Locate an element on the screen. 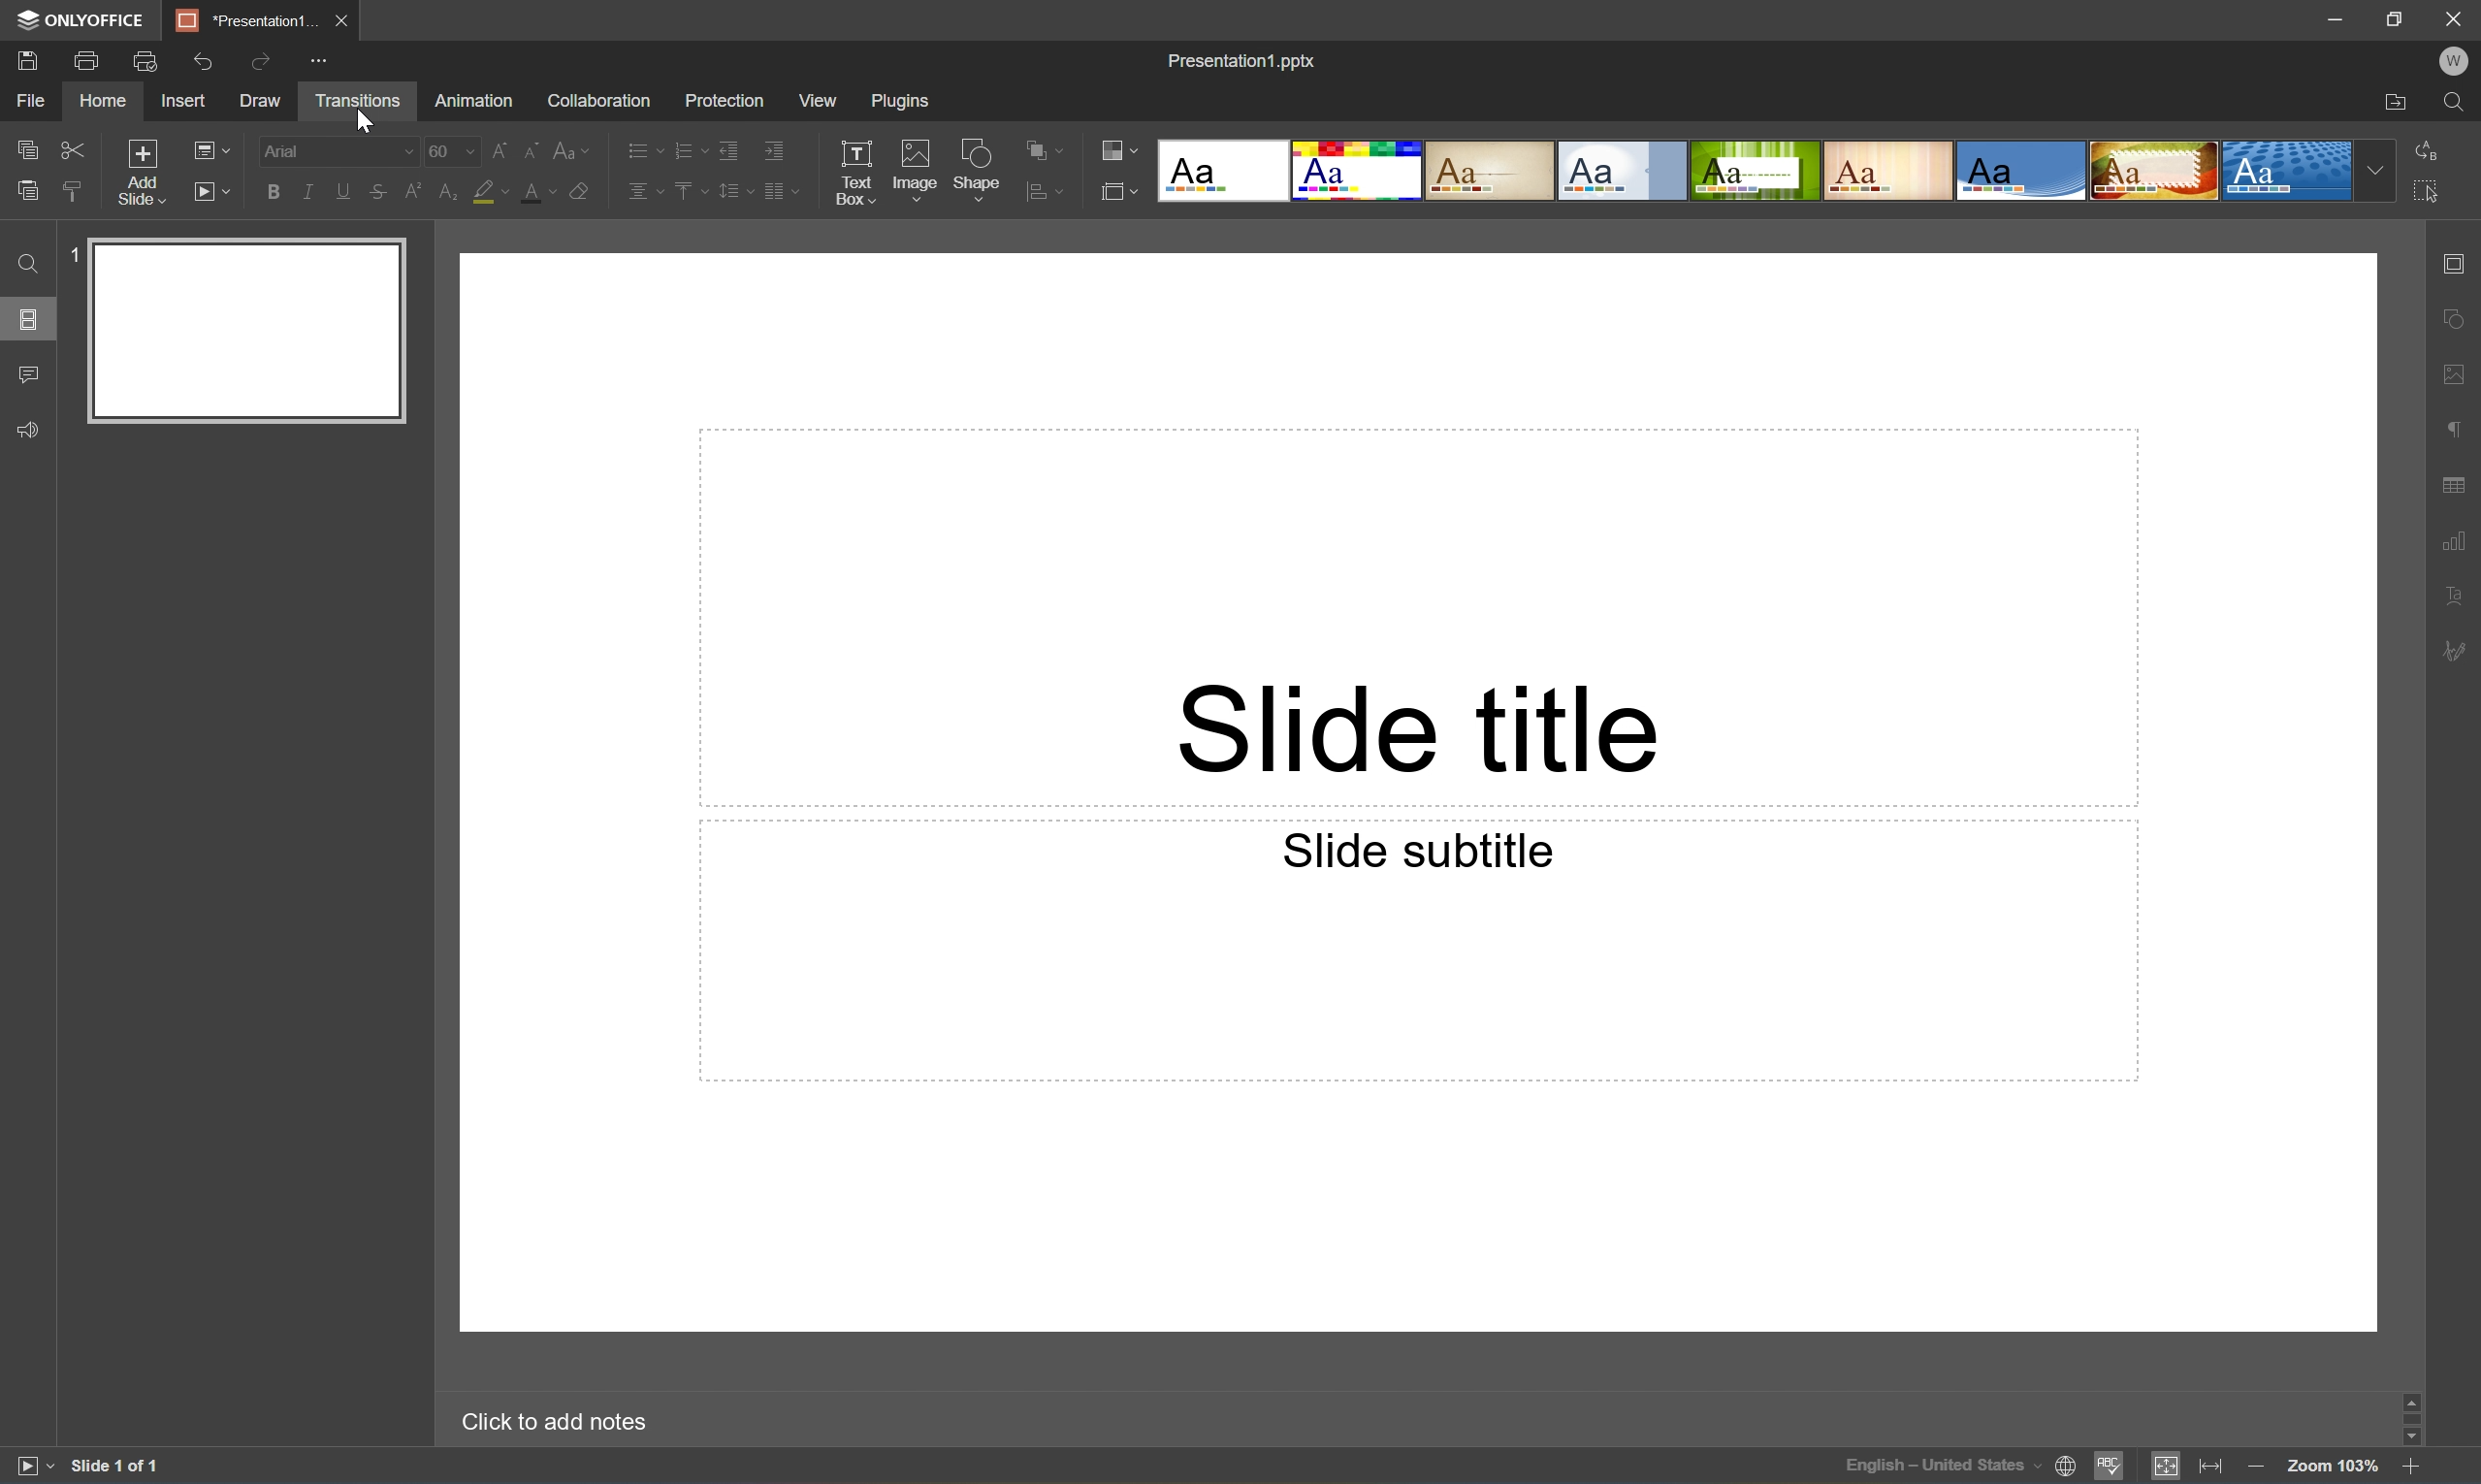 This screenshot has width=2481, height=1484. Protection is located at coordinates (723, 101).